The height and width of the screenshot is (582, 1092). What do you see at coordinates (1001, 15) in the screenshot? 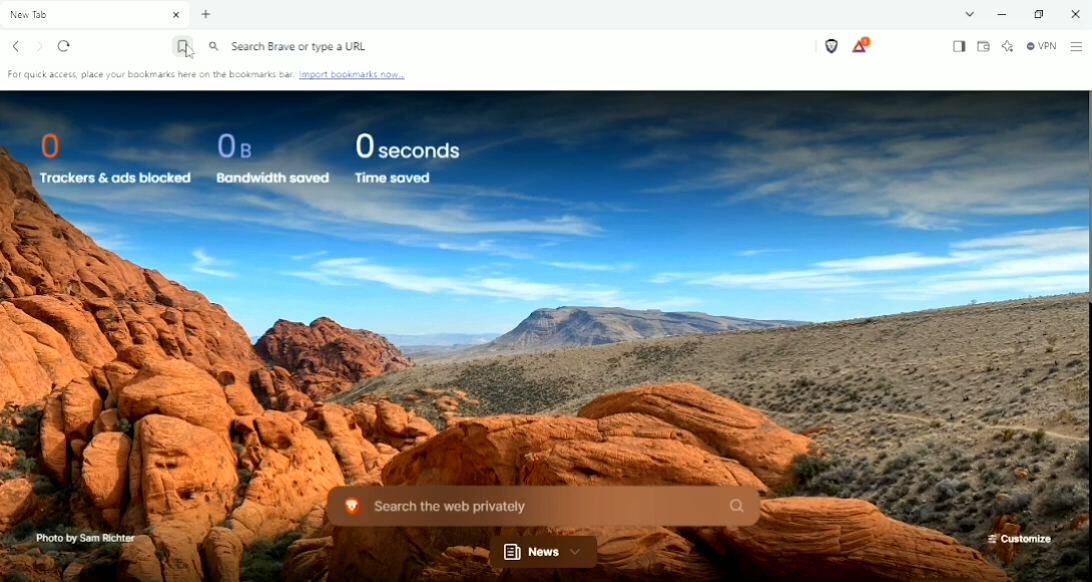
I see `Minimize` at bounding box center [1001, 15].